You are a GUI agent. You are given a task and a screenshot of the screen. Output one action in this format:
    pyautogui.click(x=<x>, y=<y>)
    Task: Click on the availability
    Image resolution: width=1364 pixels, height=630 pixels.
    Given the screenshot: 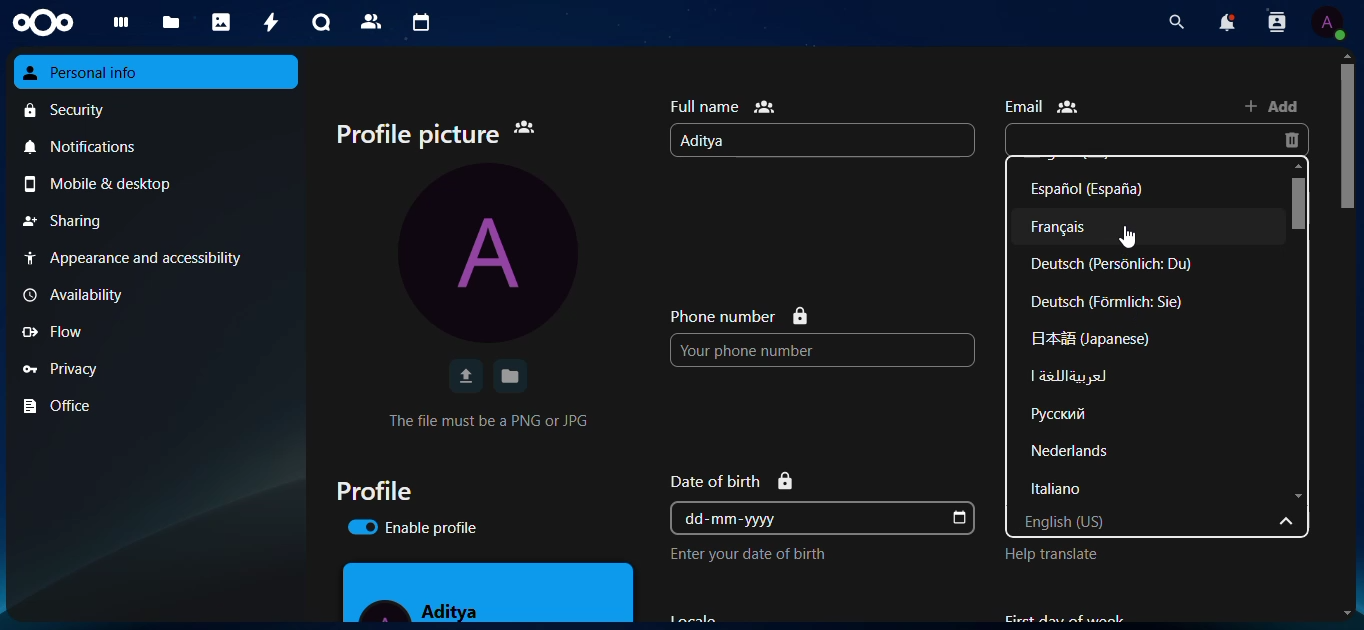 What is the action you would take?
    pyautogui.click(x=83, y=295)
    